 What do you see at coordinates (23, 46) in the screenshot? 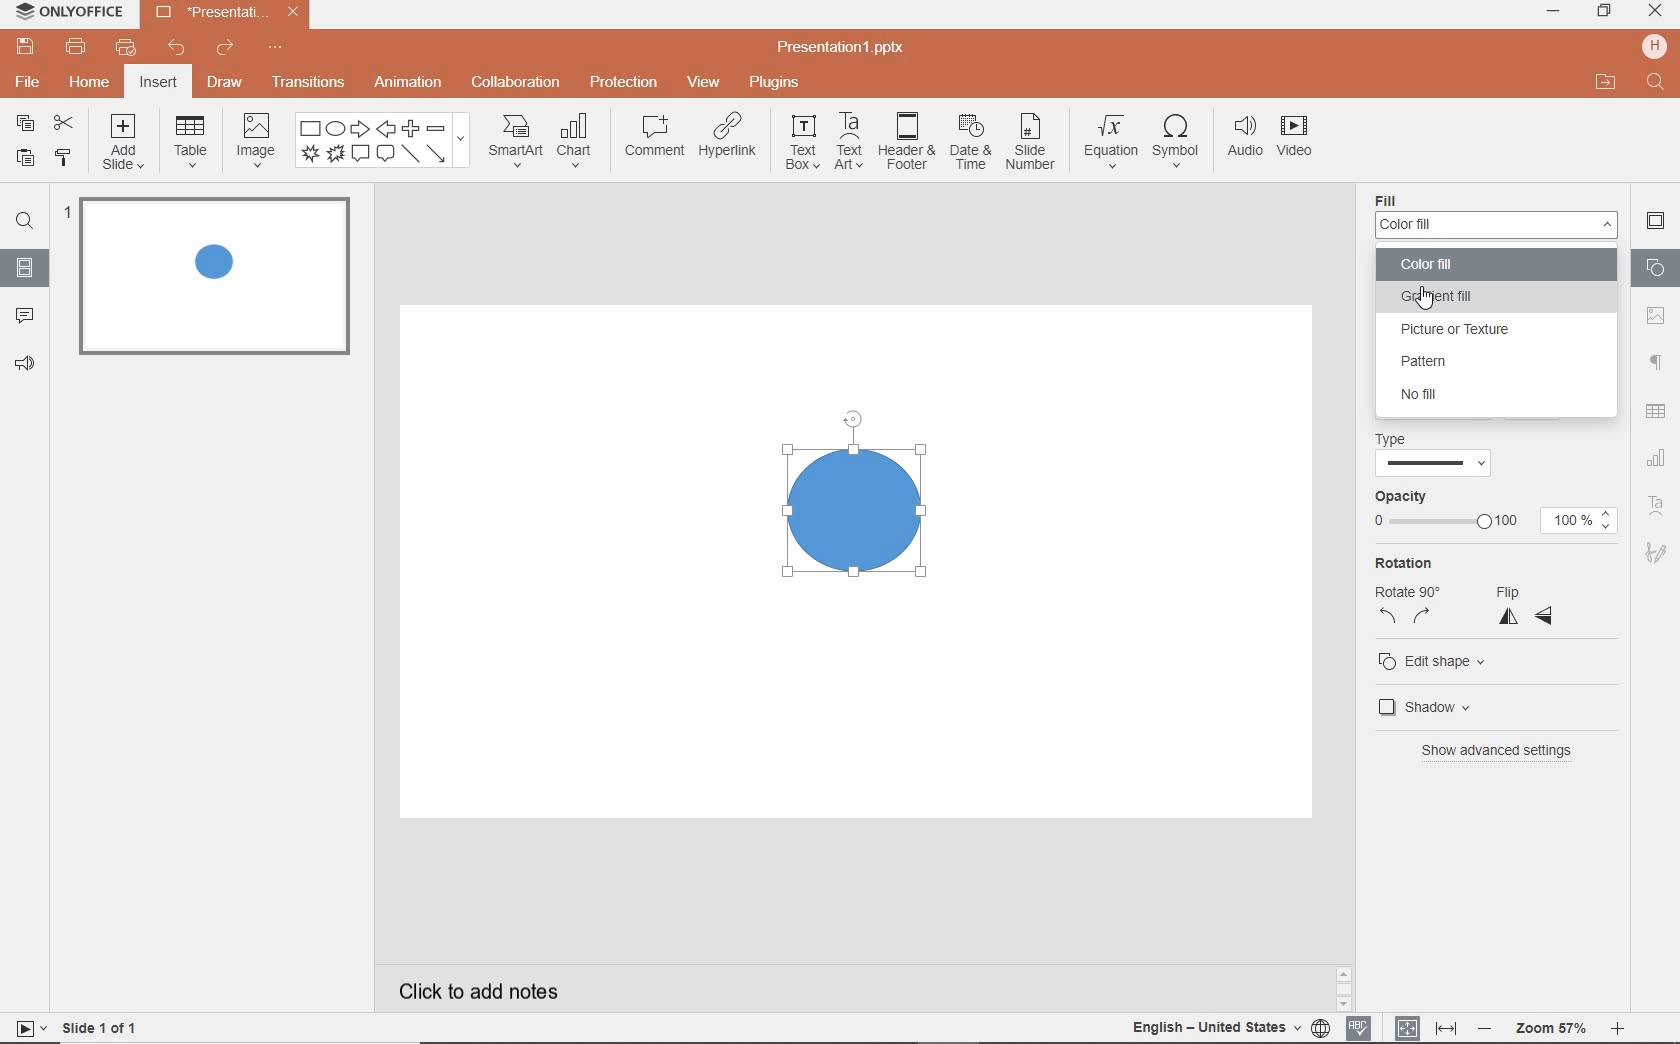
I see `save` at bounding box center [23, 46].